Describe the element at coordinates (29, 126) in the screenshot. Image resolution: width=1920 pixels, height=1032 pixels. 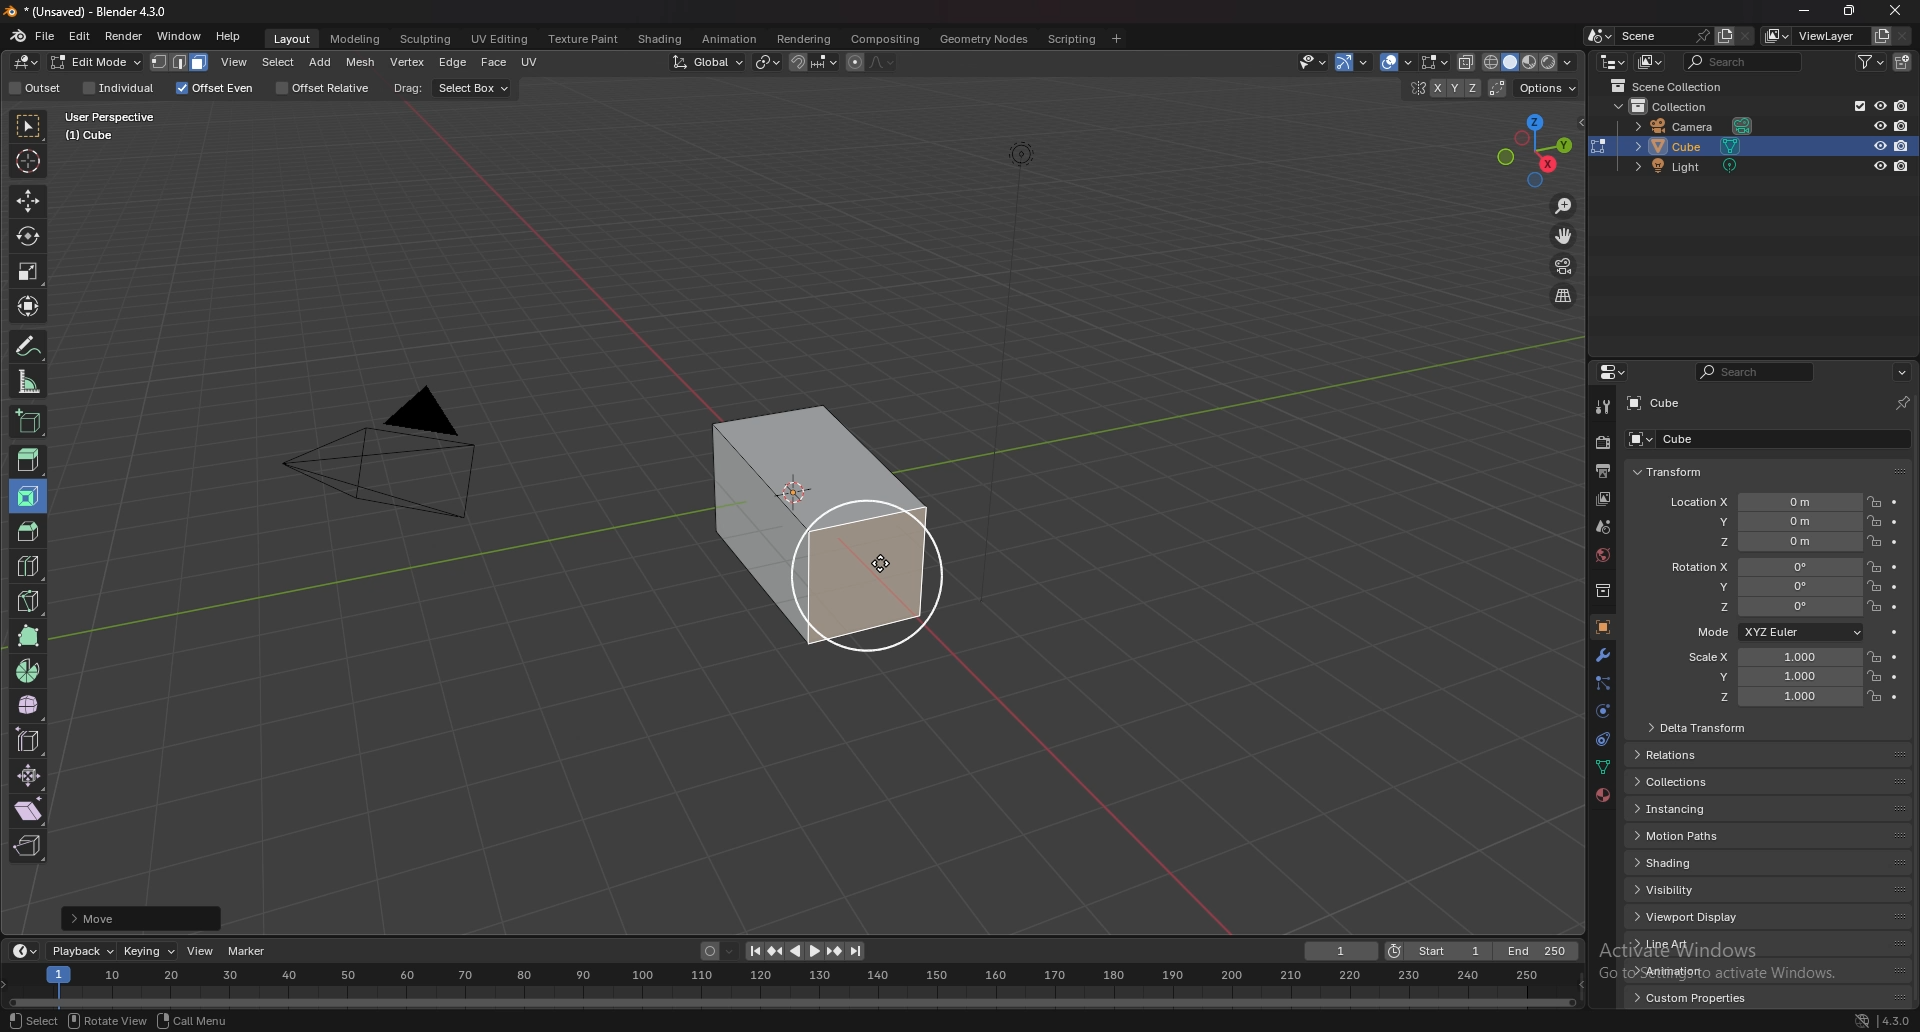
I see `selector` at that location.